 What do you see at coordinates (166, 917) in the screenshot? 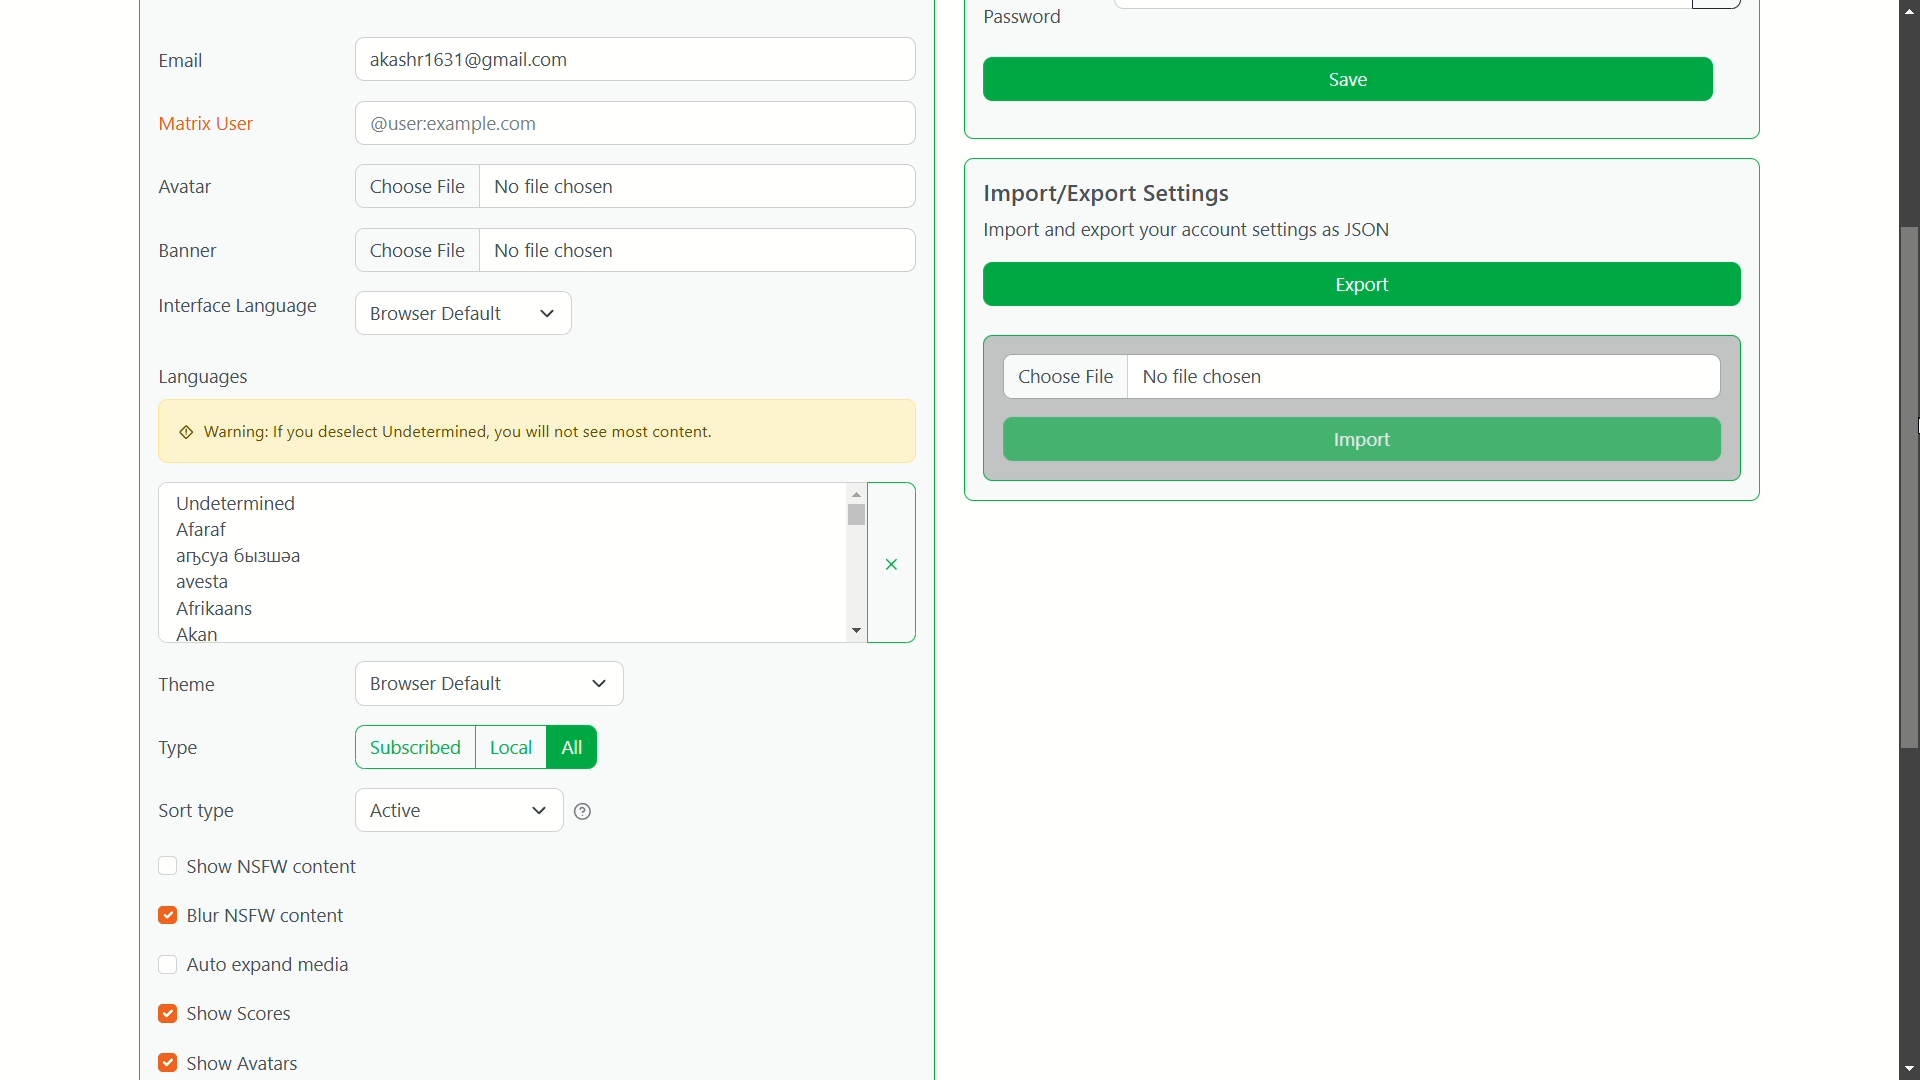
I see `checkbox` at bounding box center [166, 917].